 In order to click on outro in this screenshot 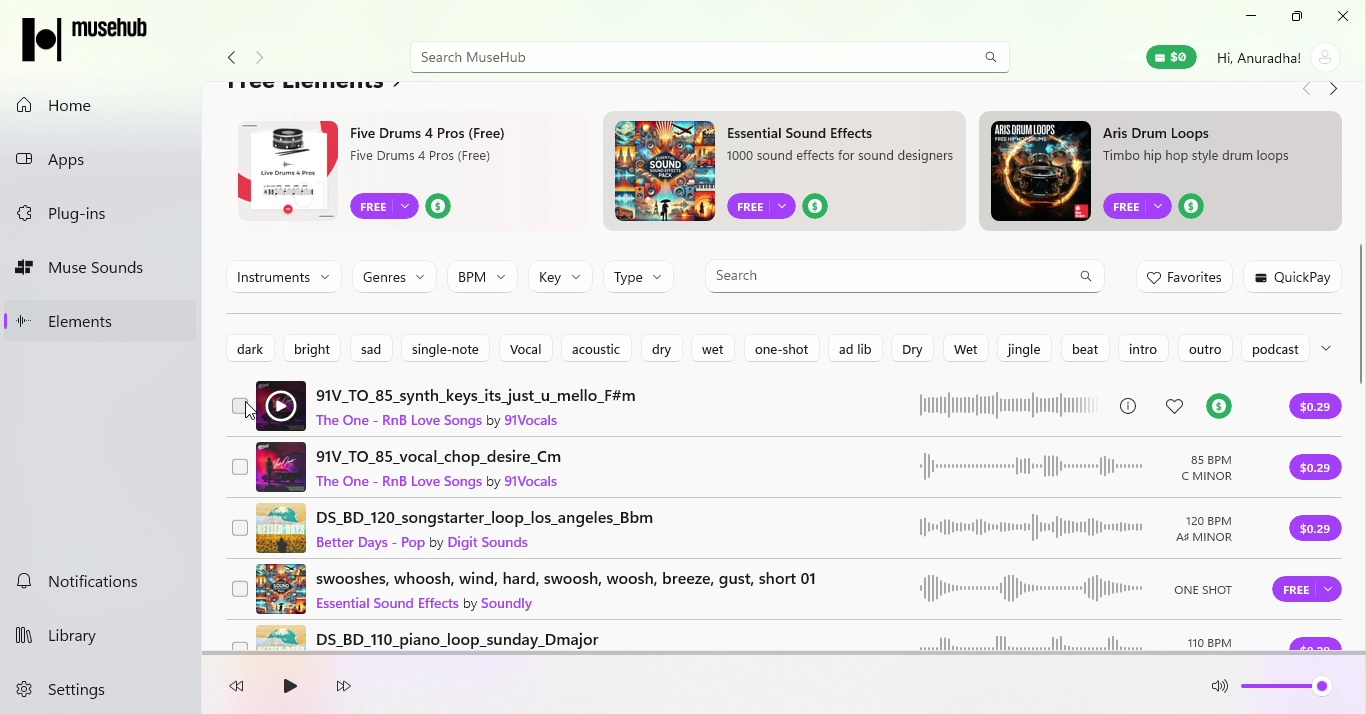, I will do `click(1204, 348)`.